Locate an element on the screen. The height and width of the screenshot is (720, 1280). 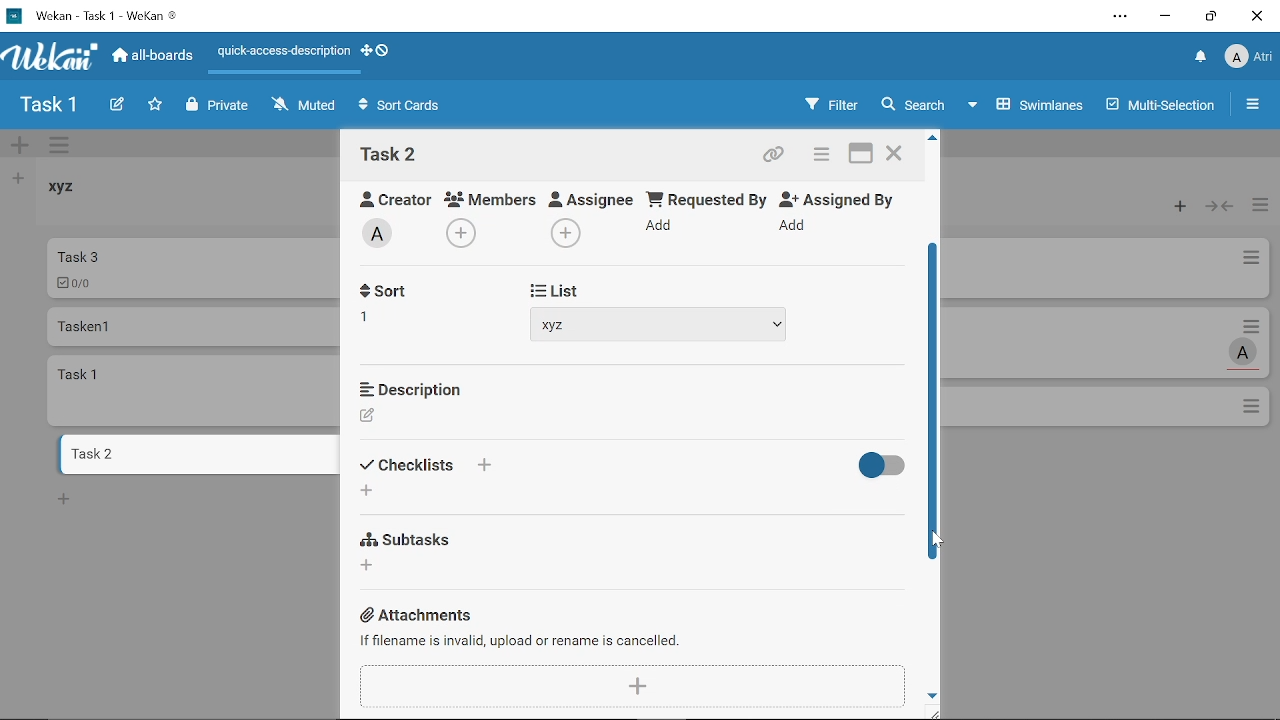
Minimize is located at coordinates (1166, 19).